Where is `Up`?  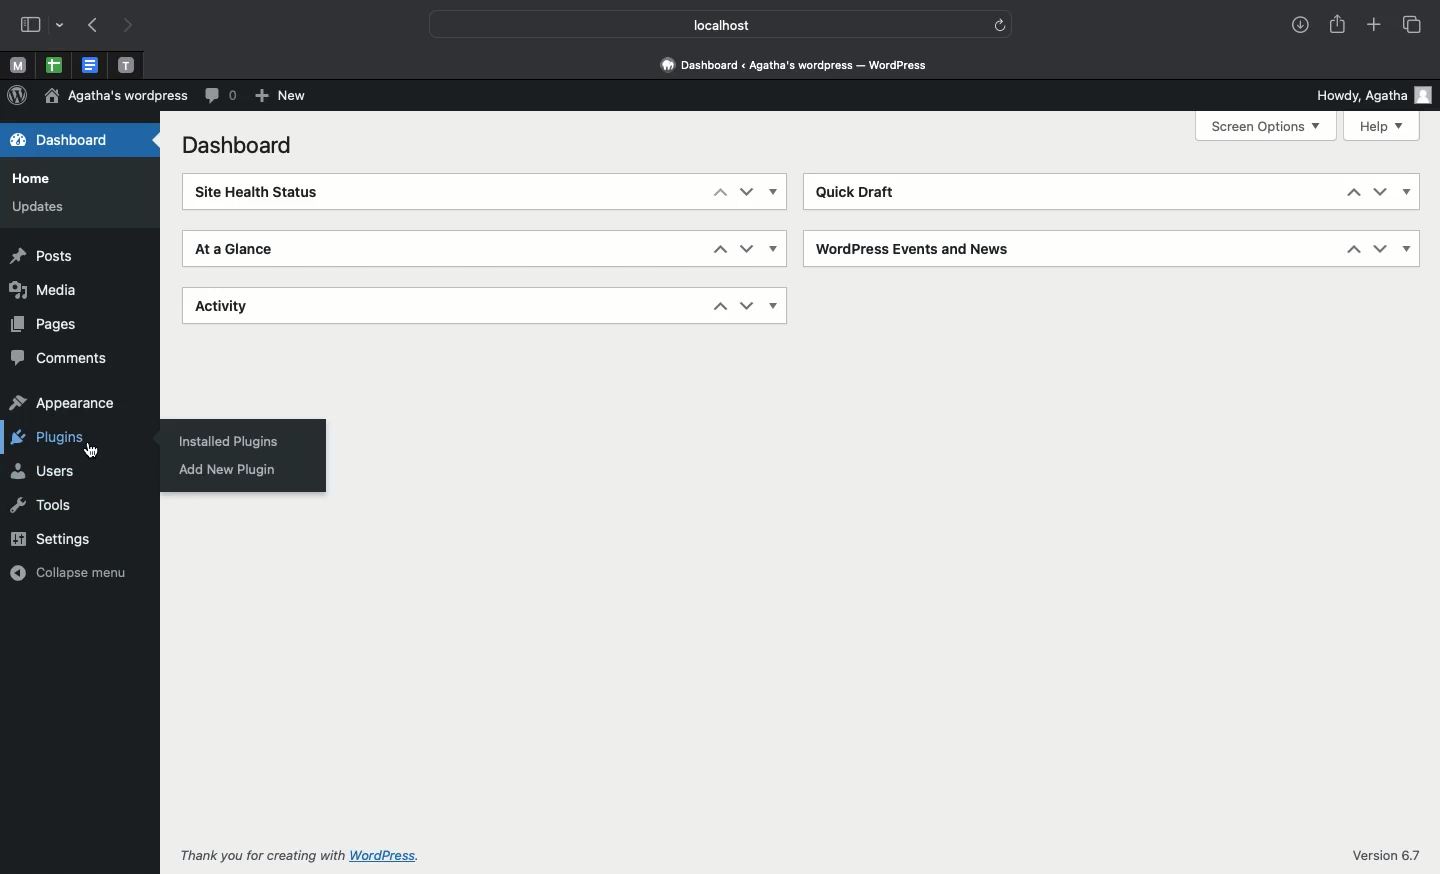
Up is located at coordinates (717, 305).